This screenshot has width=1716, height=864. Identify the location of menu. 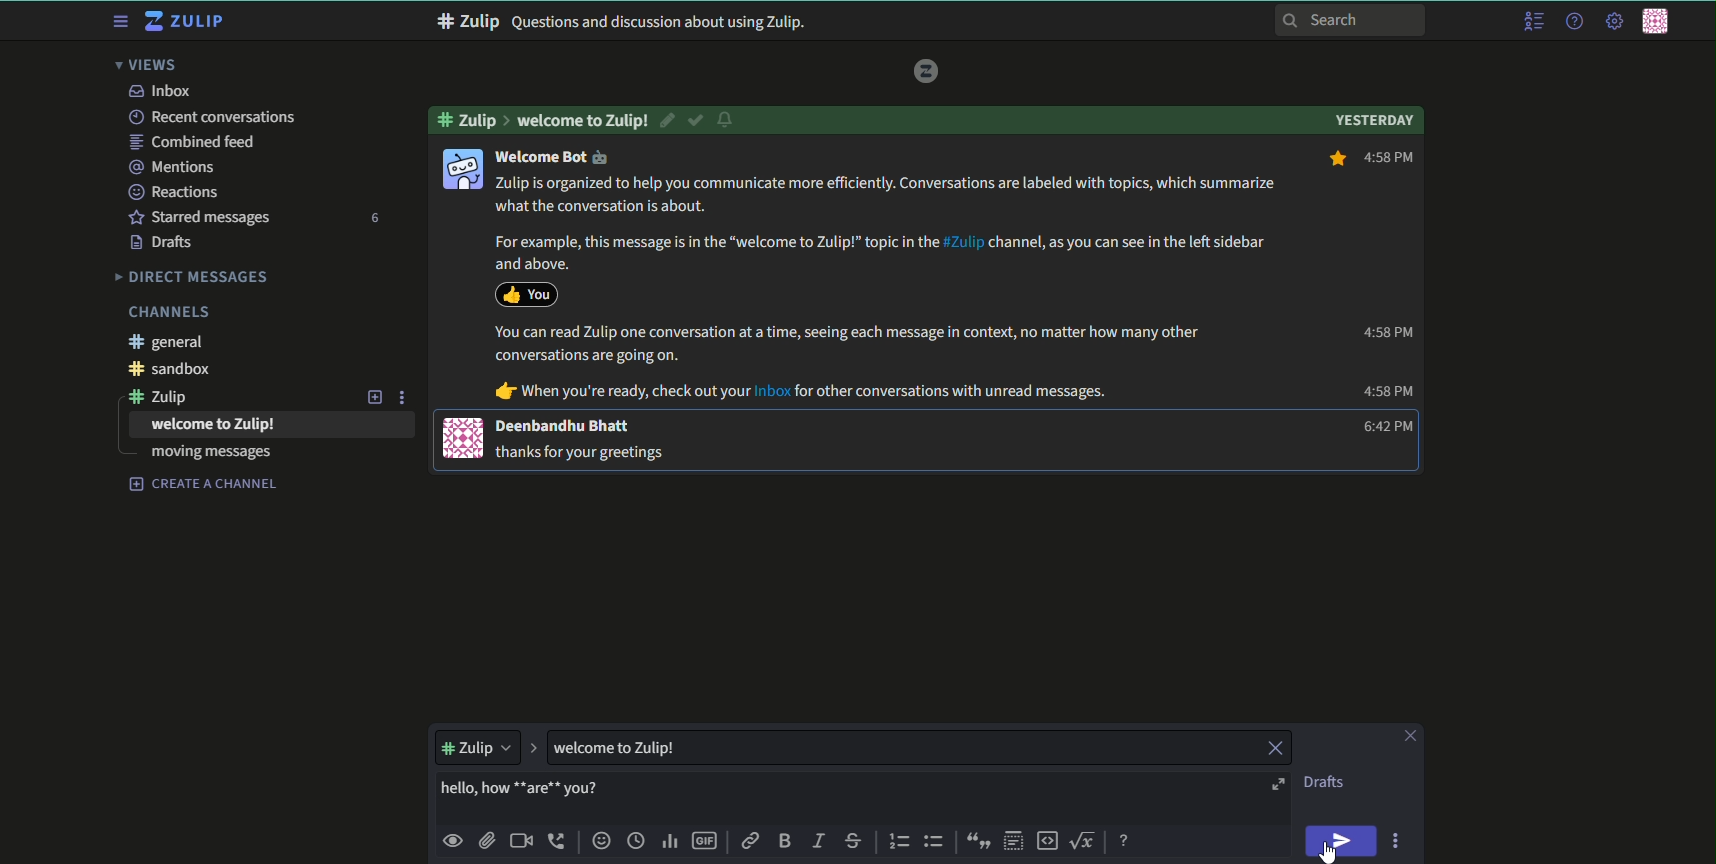
(118, 22).